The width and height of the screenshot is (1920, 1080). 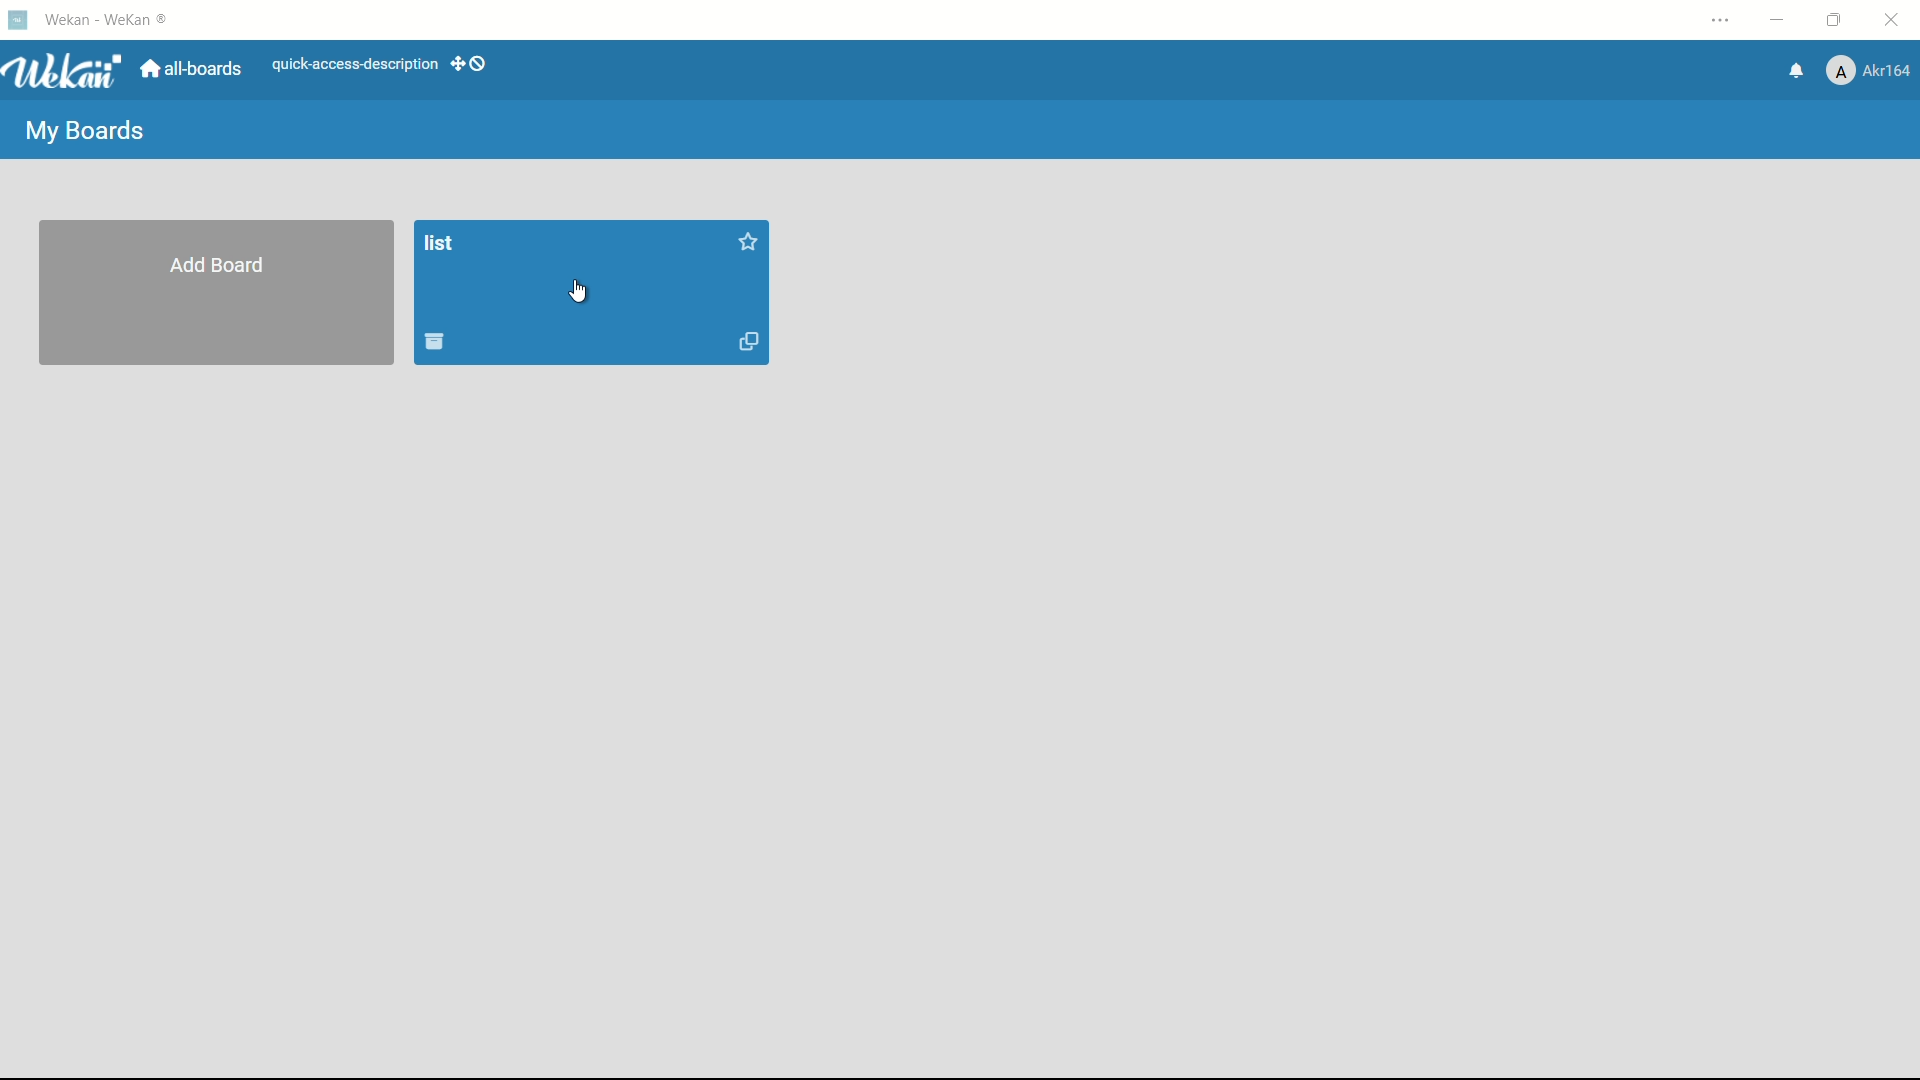 I want to click on duplicate board, so click(x=751, y=344).